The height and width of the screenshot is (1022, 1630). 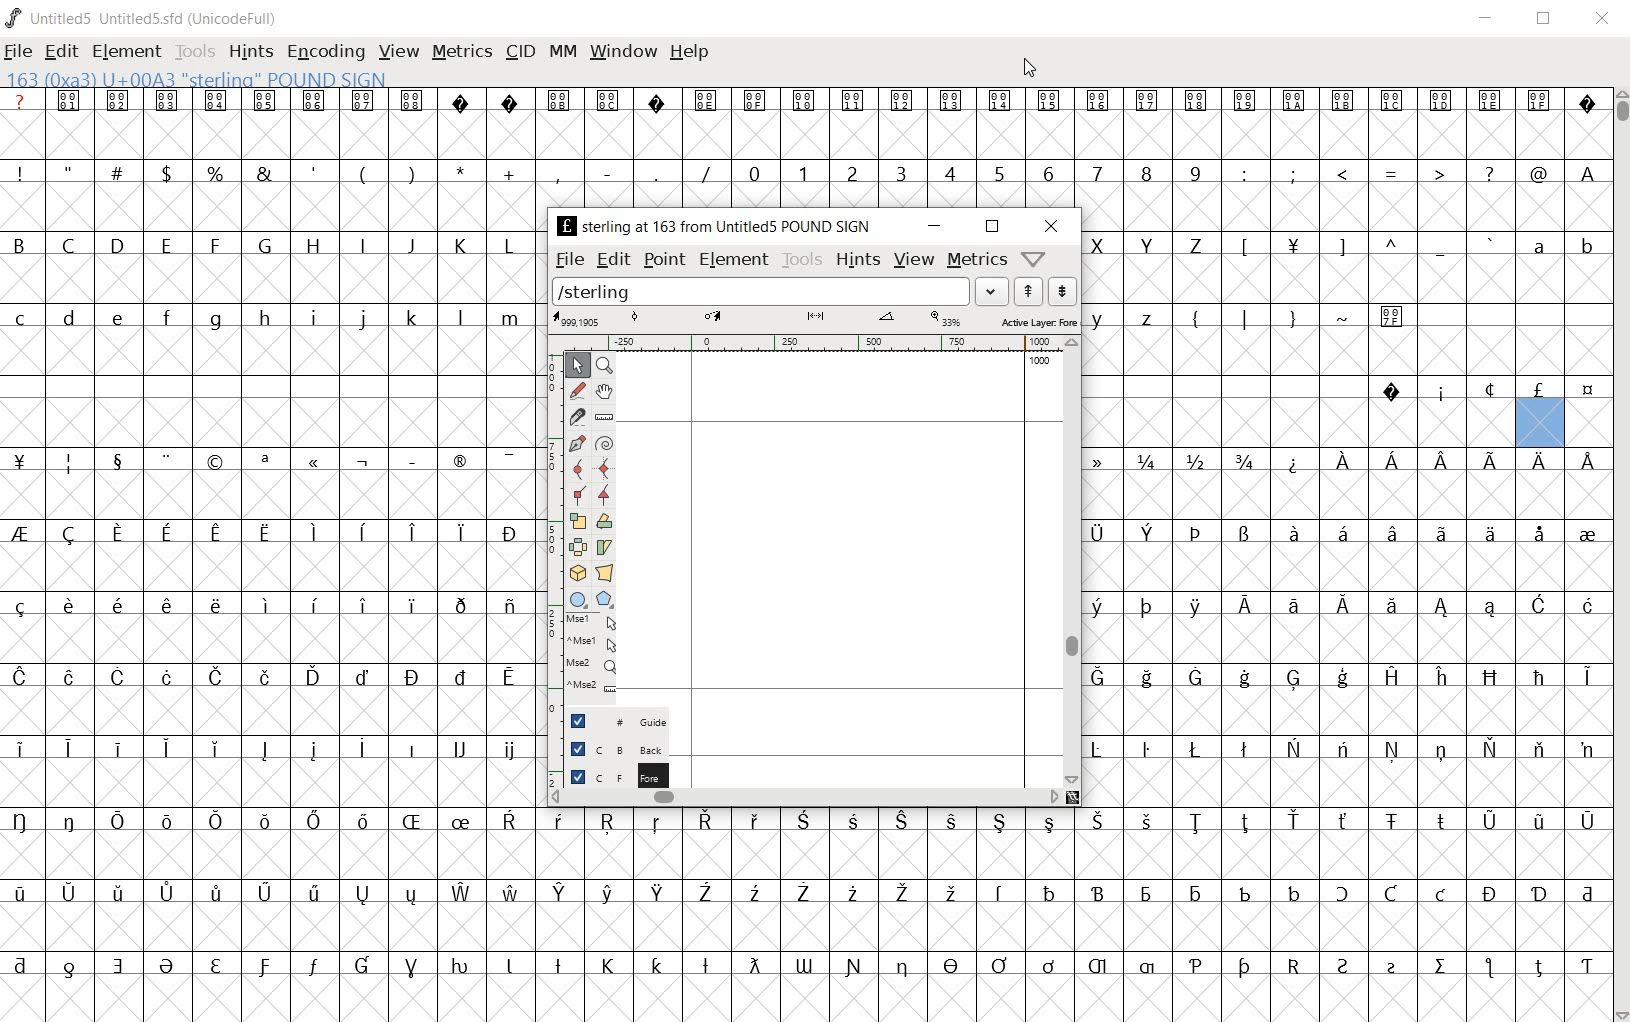 What do you see at coordinates (1048, 173) in the screenshot?
I see `6` at bounding box center [1048, 173].